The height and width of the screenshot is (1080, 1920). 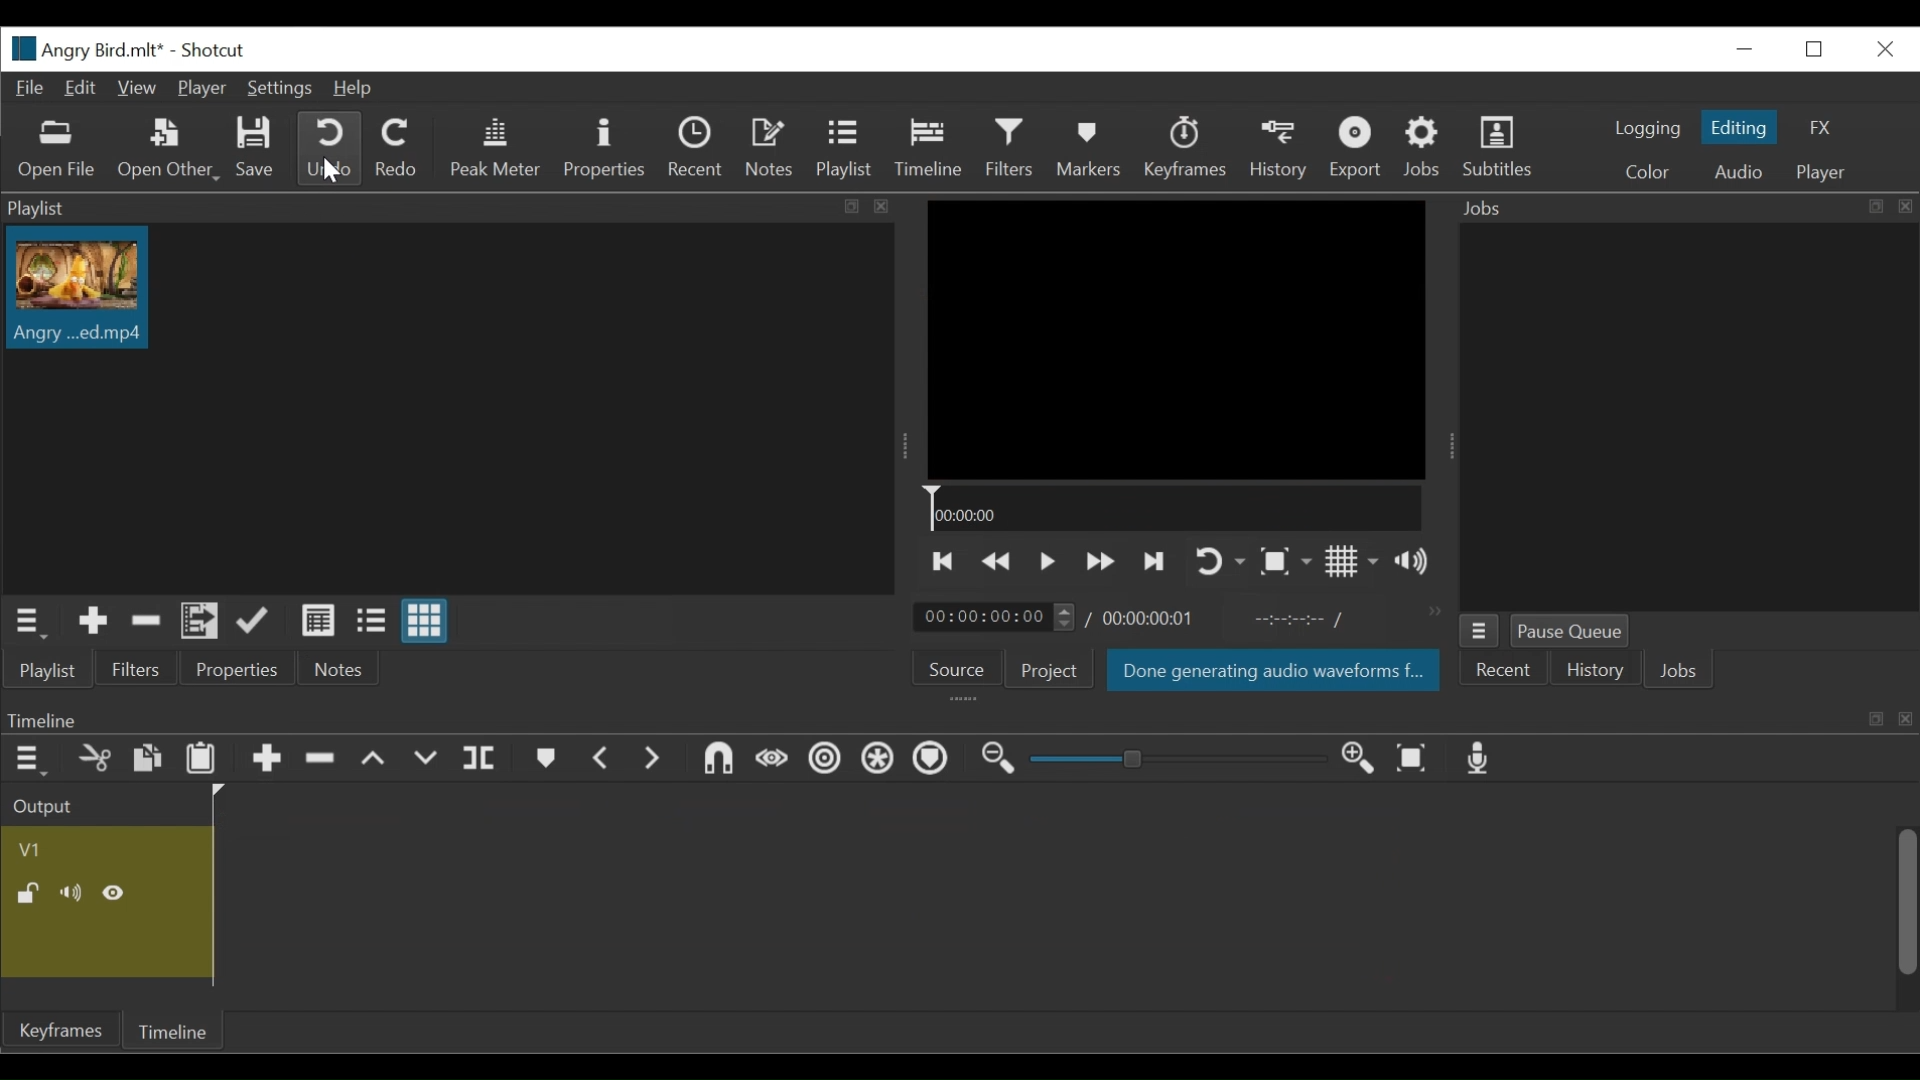 I want to click on scrub wile dragging, so click(x=772, y=758).